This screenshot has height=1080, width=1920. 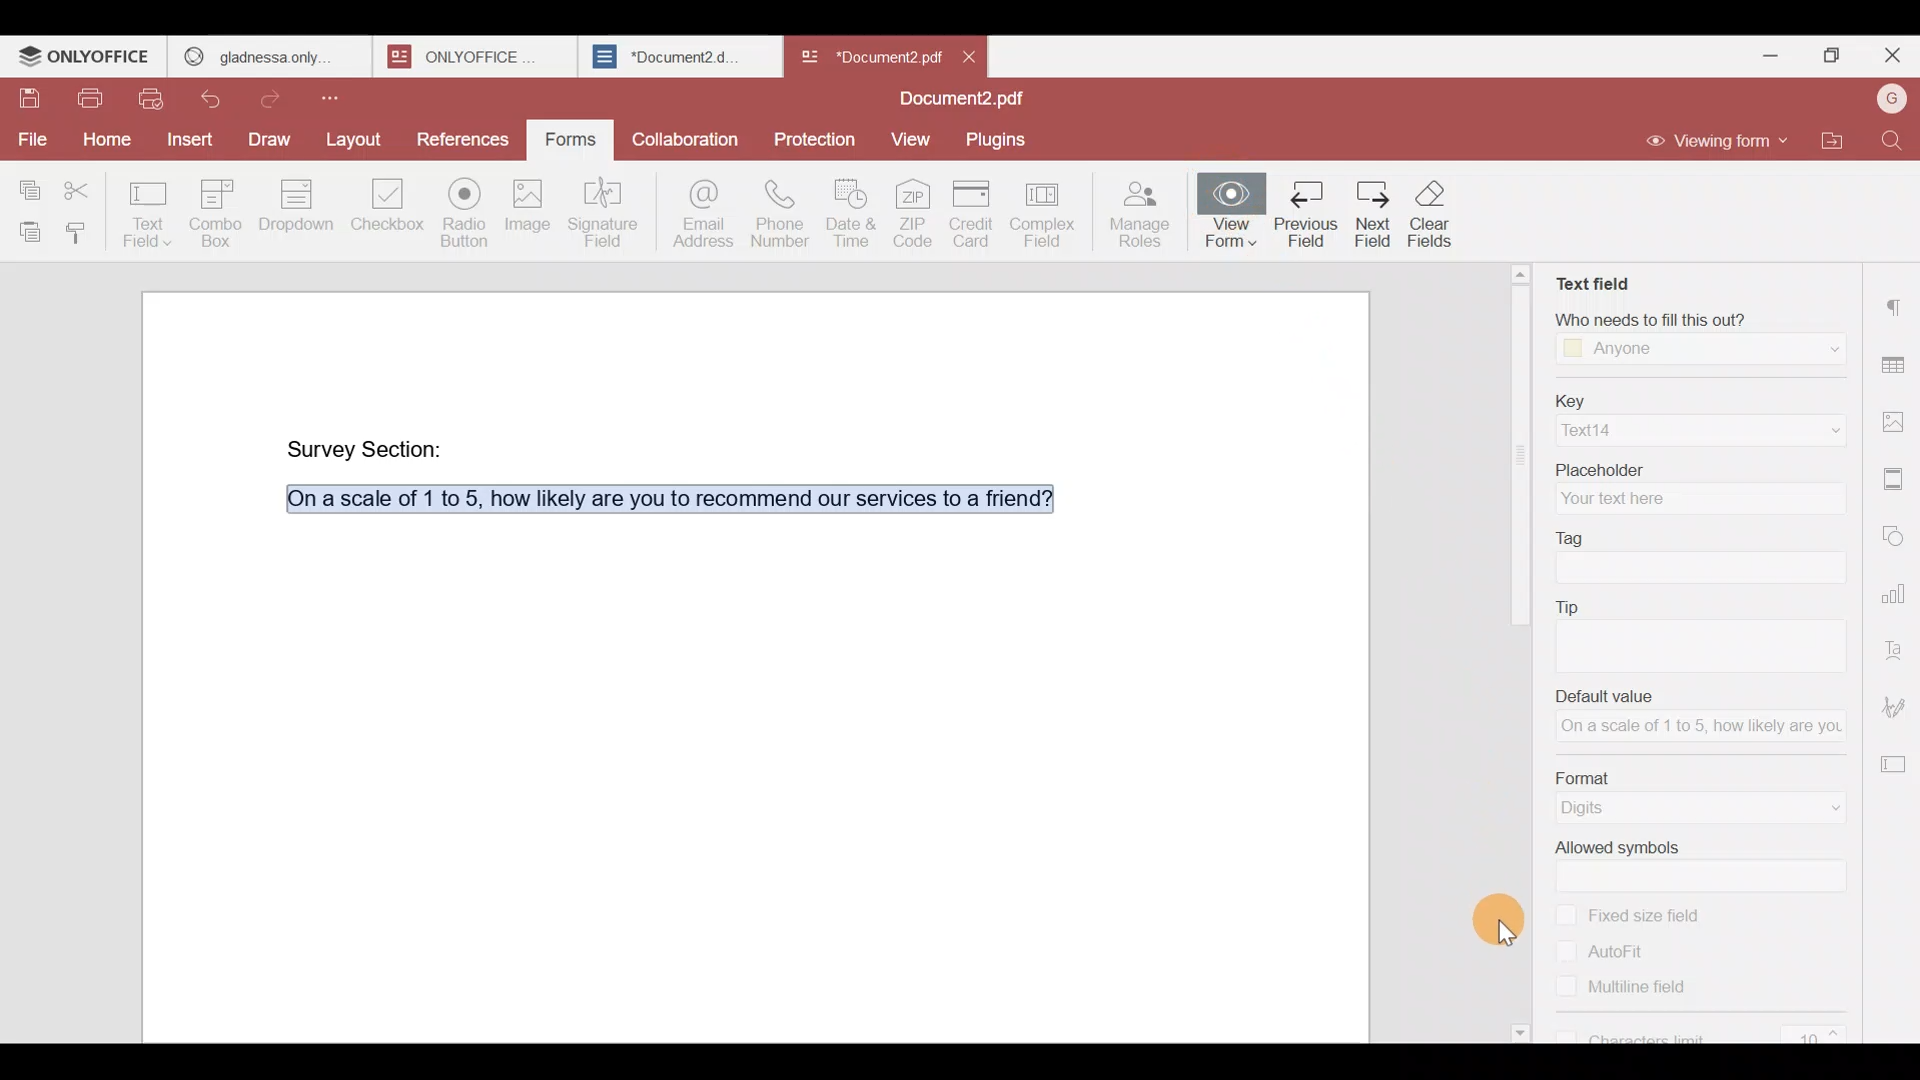 I want to click on References, so click(x=461, y=134).